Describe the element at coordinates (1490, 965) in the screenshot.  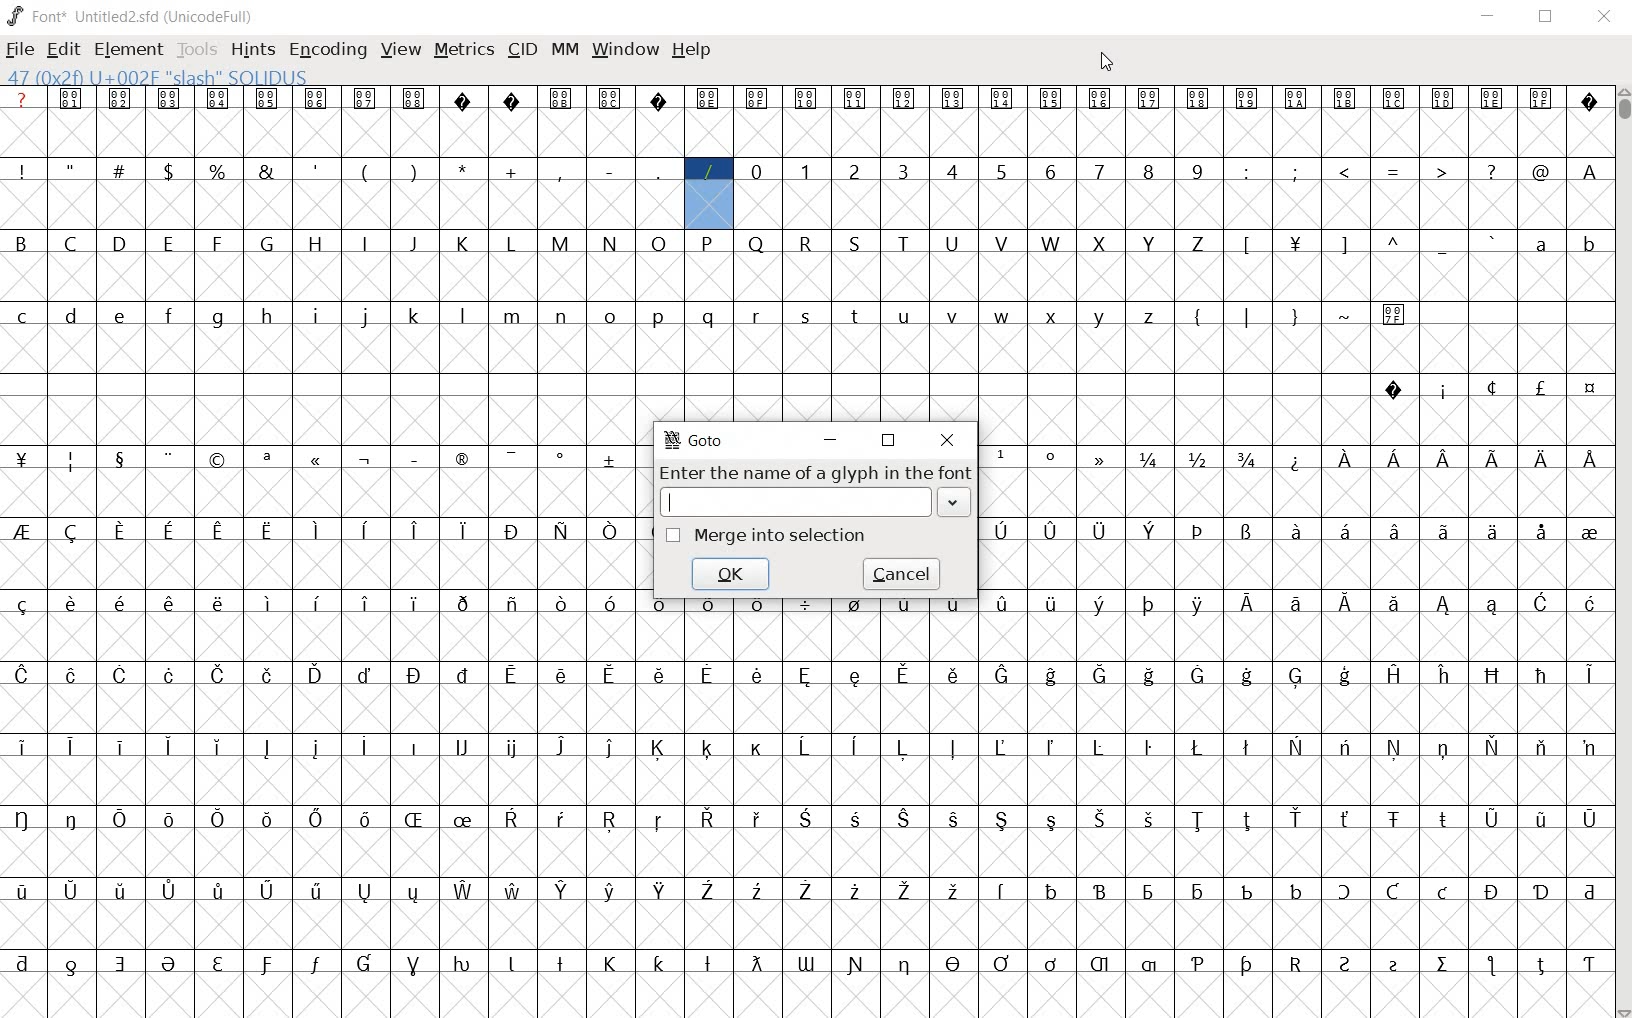
I see `glyph` at that location.